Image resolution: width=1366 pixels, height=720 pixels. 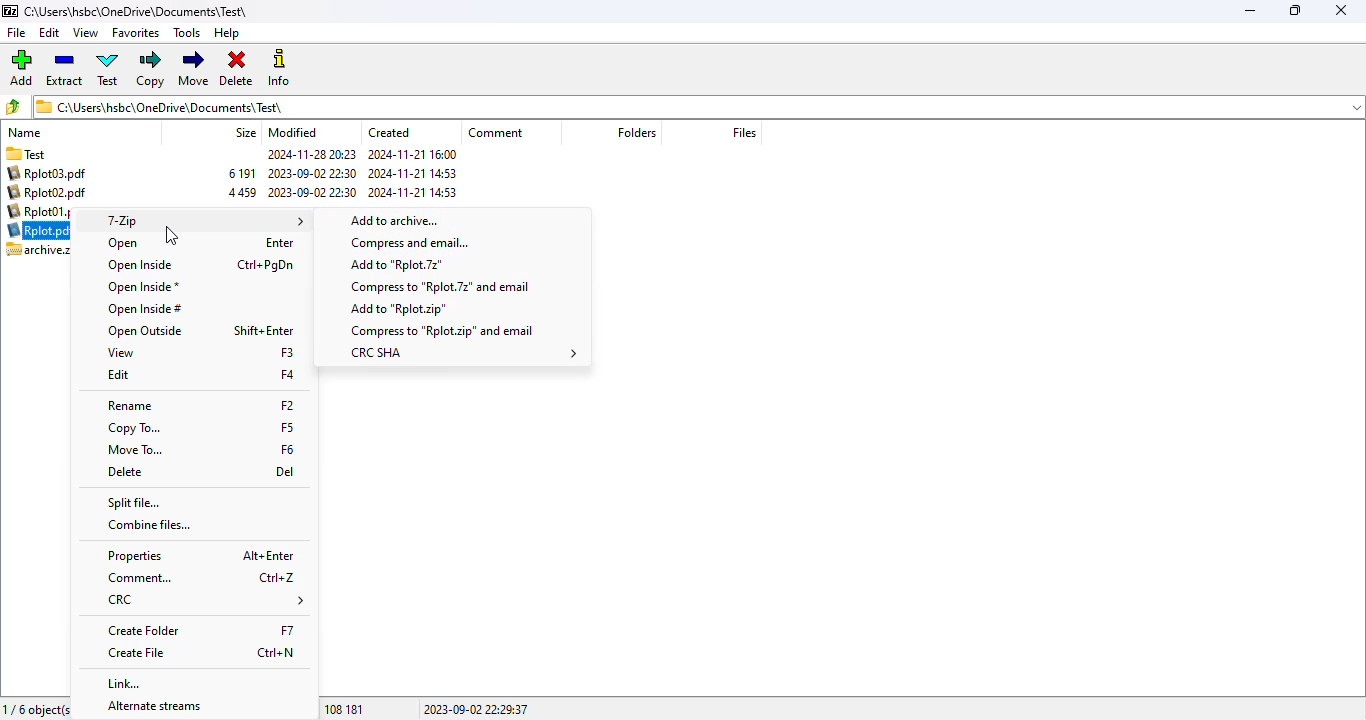 I want to click on combine files, so click(x=149, y=526).